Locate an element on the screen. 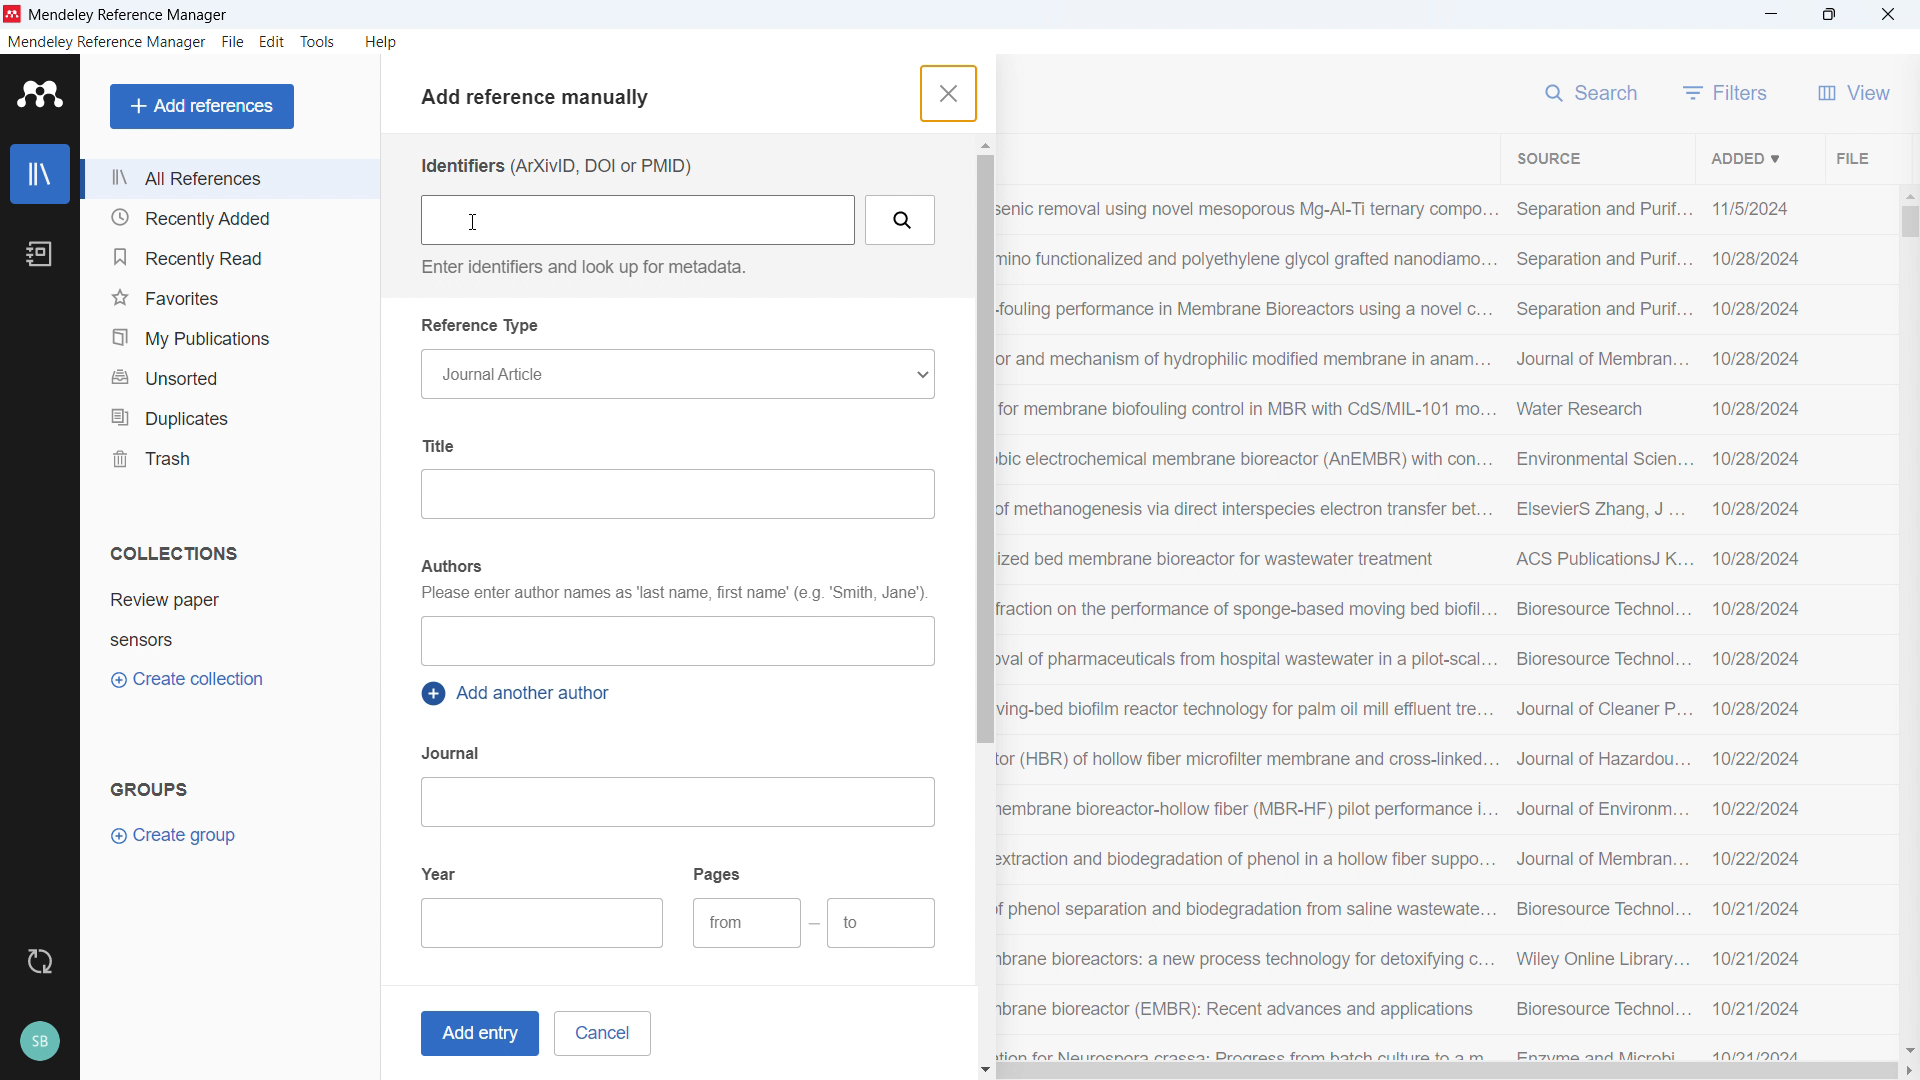 Image resolution: width=1920 pixels, height=1080 pixels. Title is located at coordinates (443, 445).